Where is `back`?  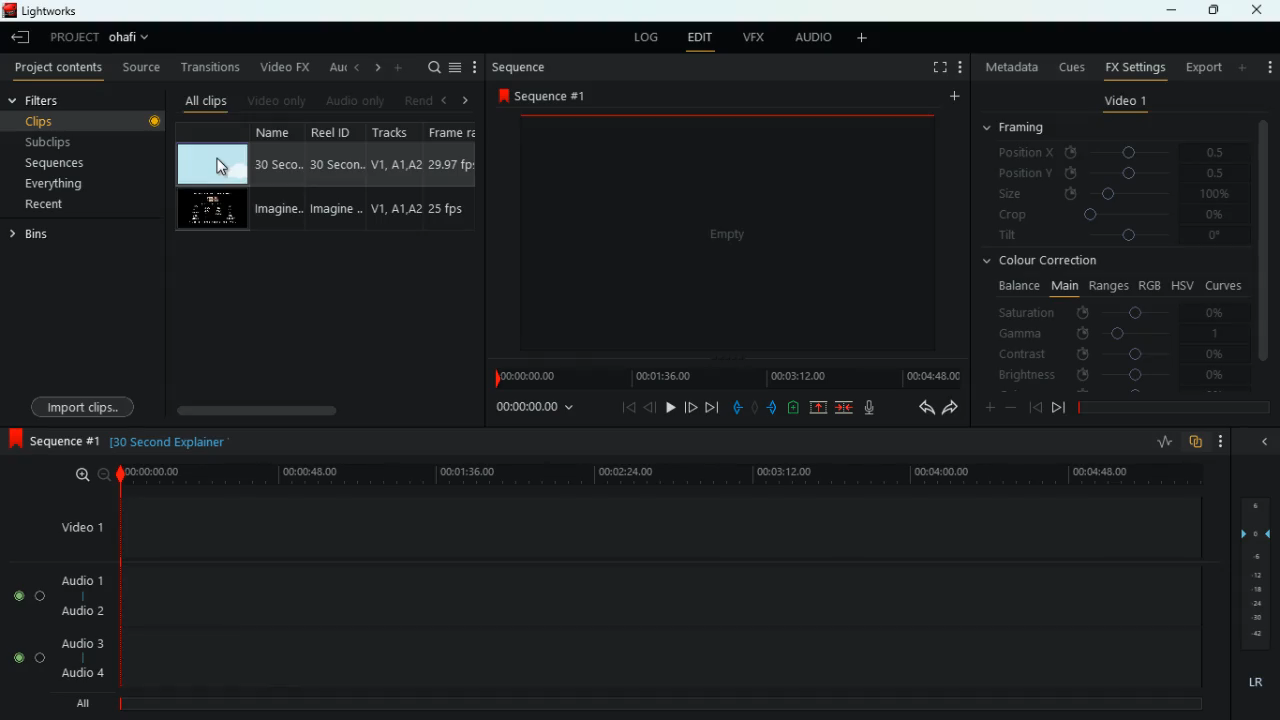 back is located at coordinates (653, 407).